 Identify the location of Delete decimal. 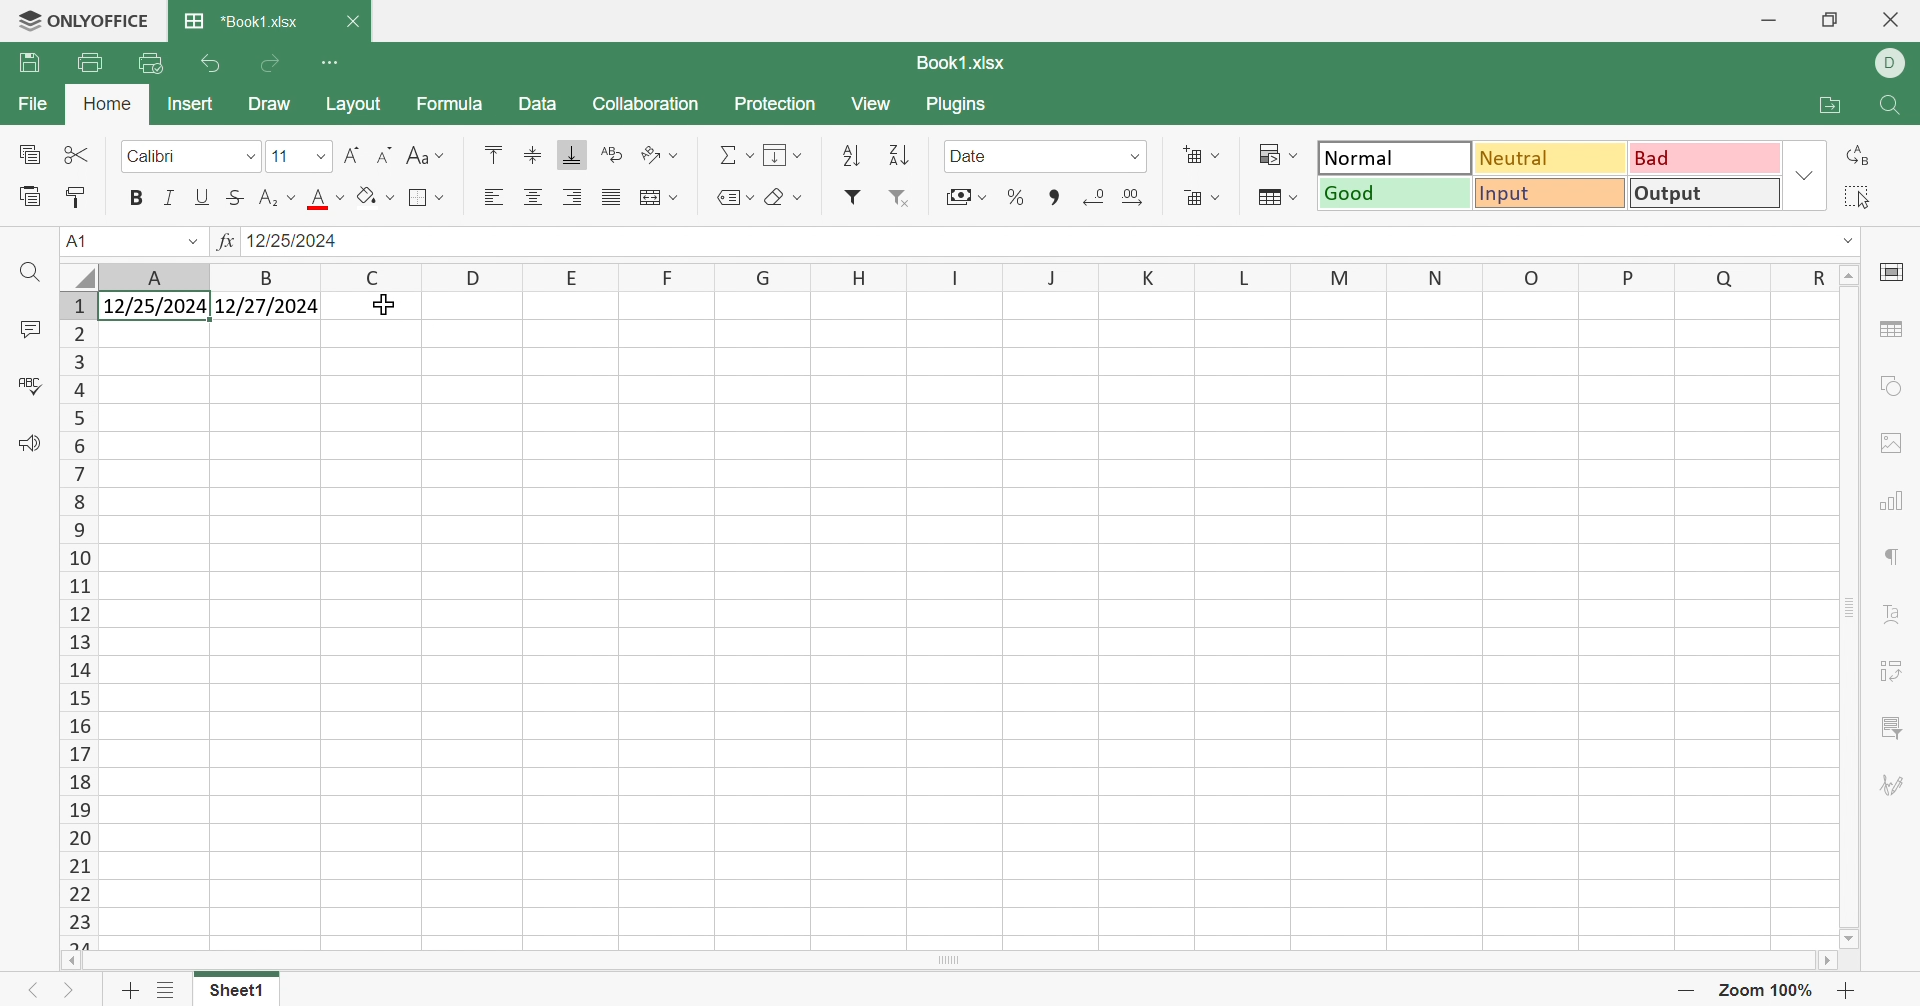
(1094, 194).